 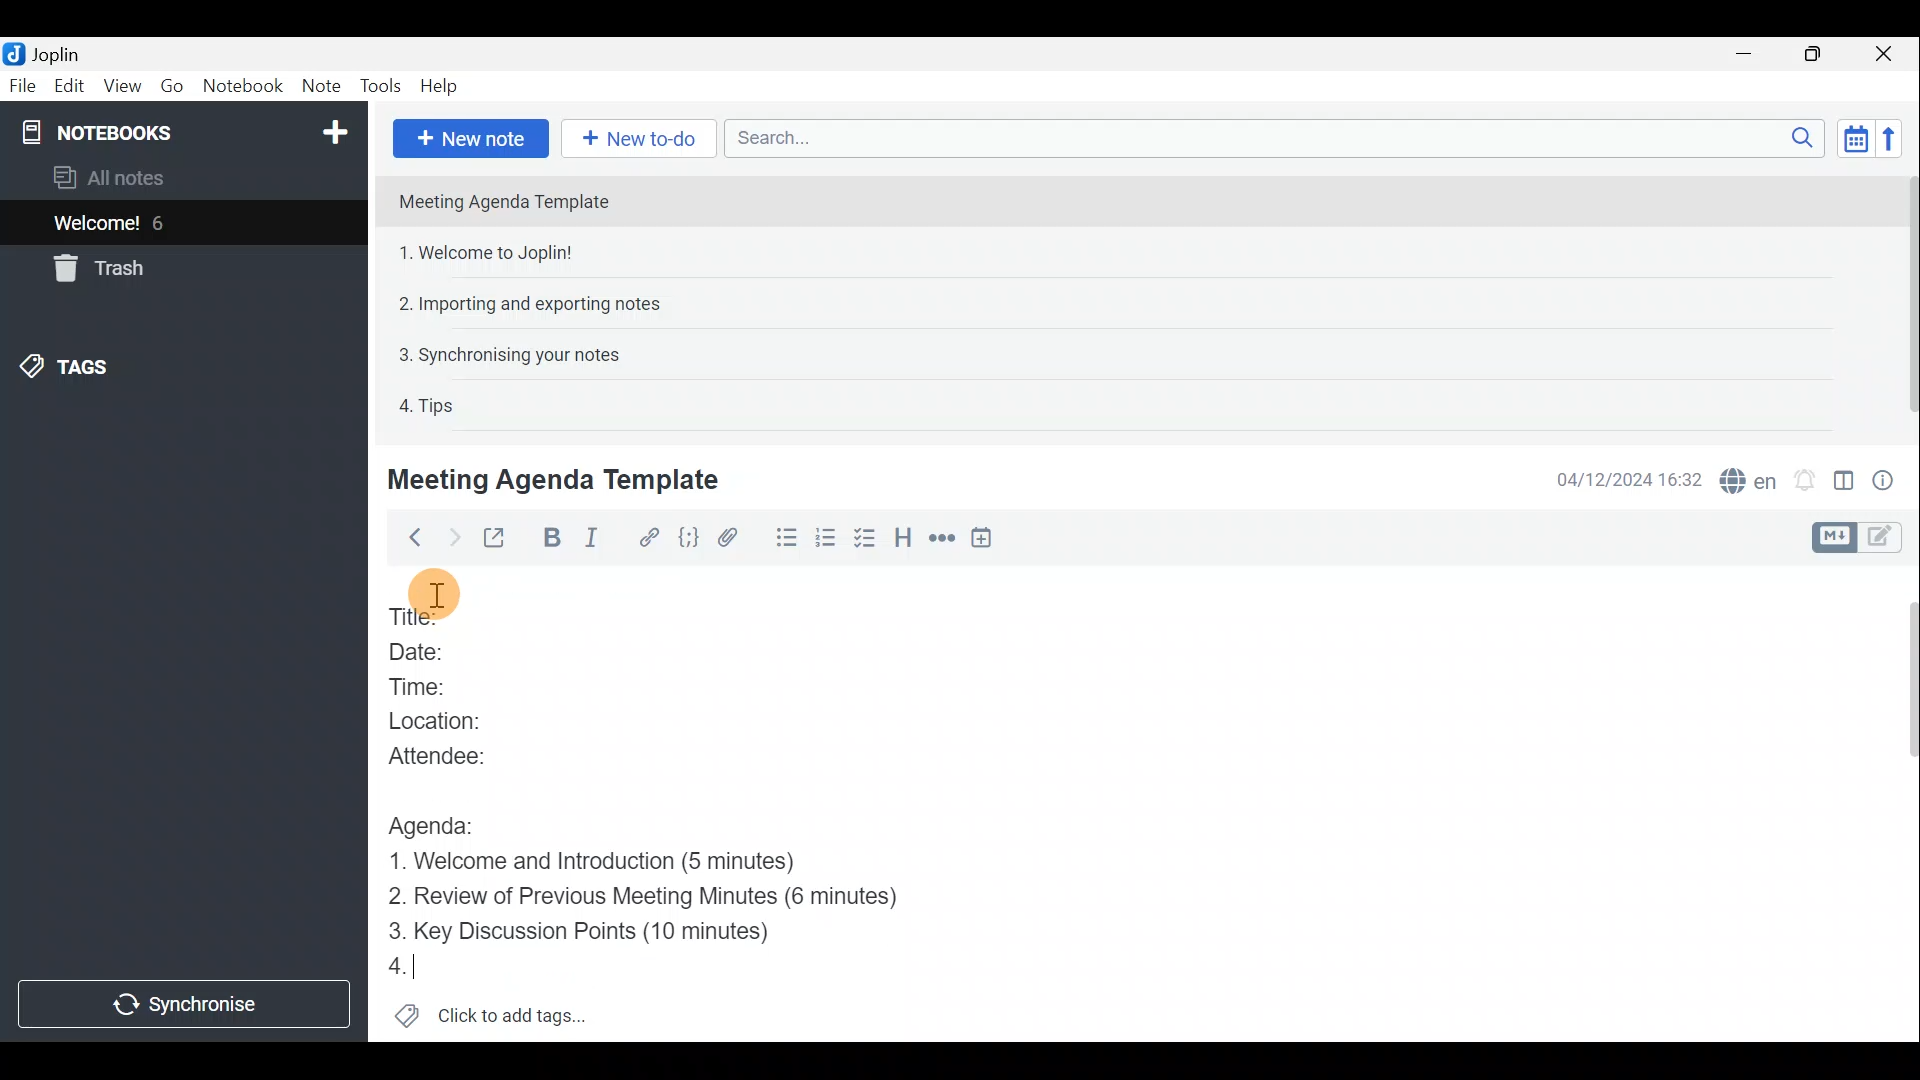 What do you see at coordinates (421, 966) in the screenshot?
I see `4.` at bounding box center [421, 966].